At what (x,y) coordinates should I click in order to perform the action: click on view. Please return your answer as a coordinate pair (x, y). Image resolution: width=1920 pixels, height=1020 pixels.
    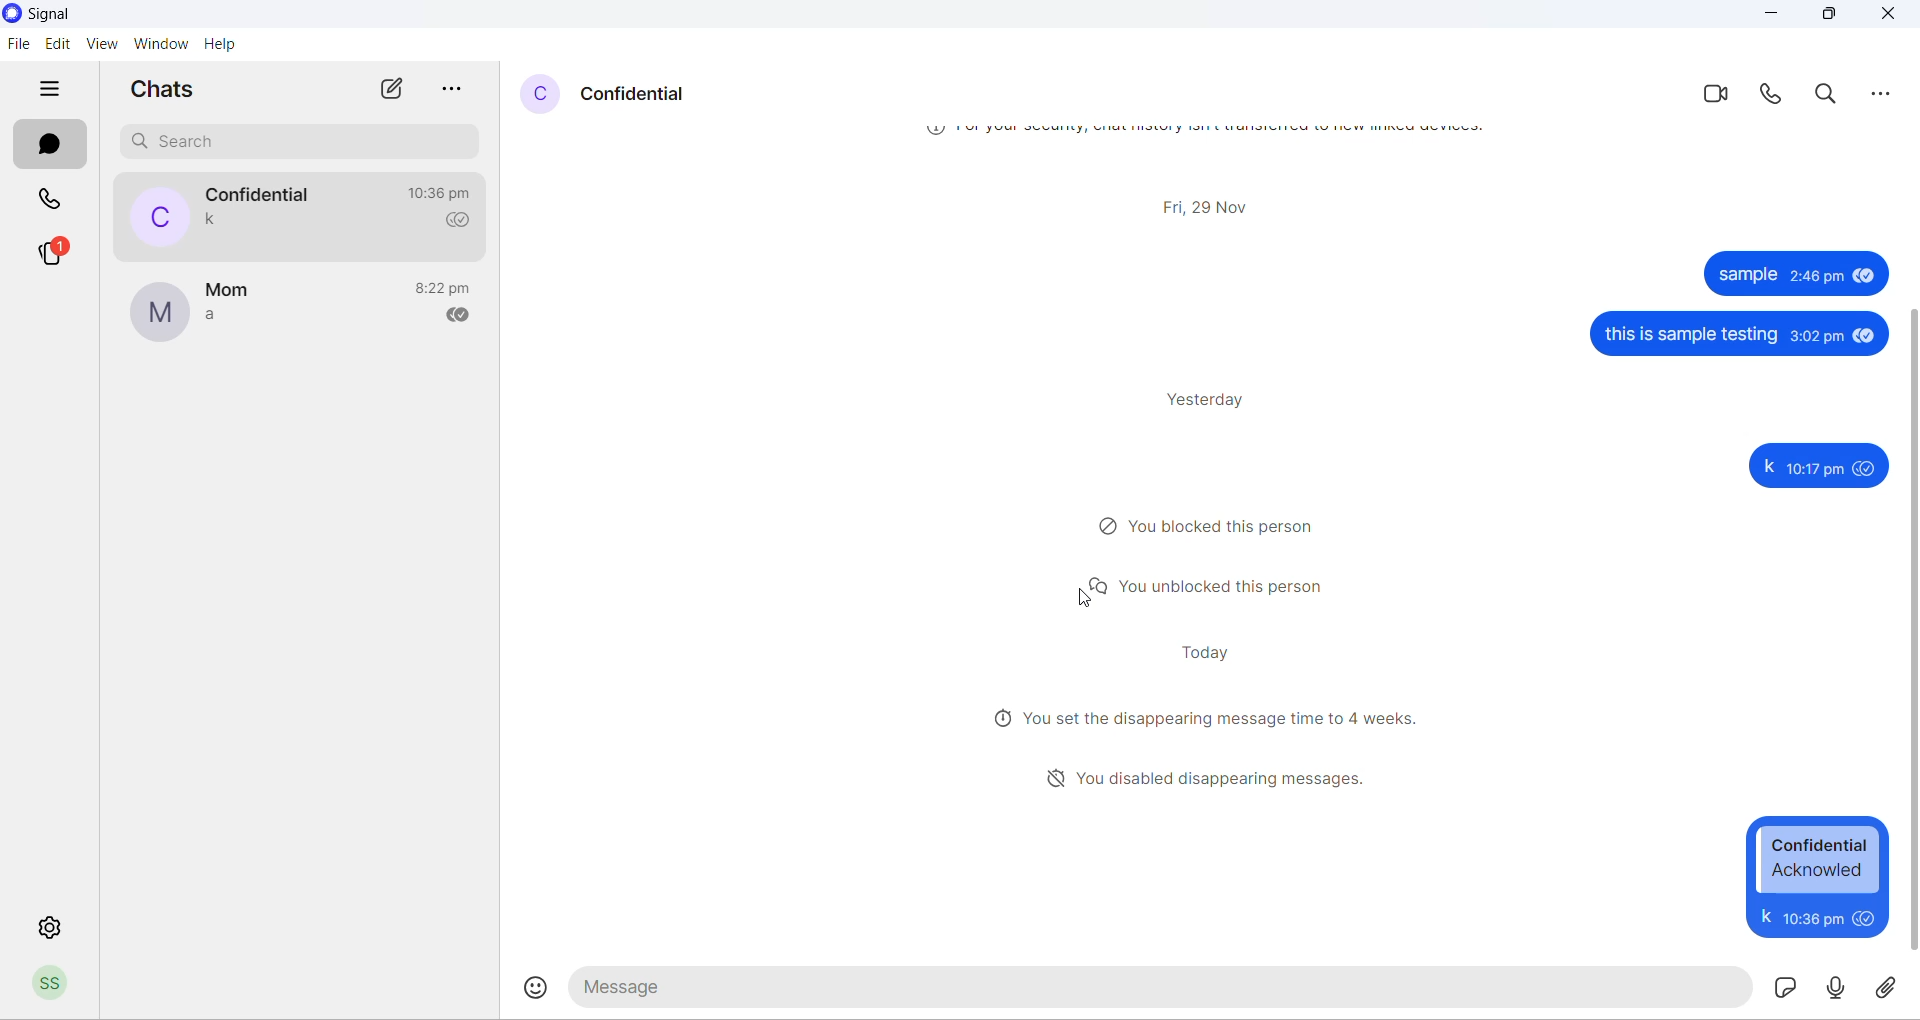
    Looking at the image, I should click on (100, 44).